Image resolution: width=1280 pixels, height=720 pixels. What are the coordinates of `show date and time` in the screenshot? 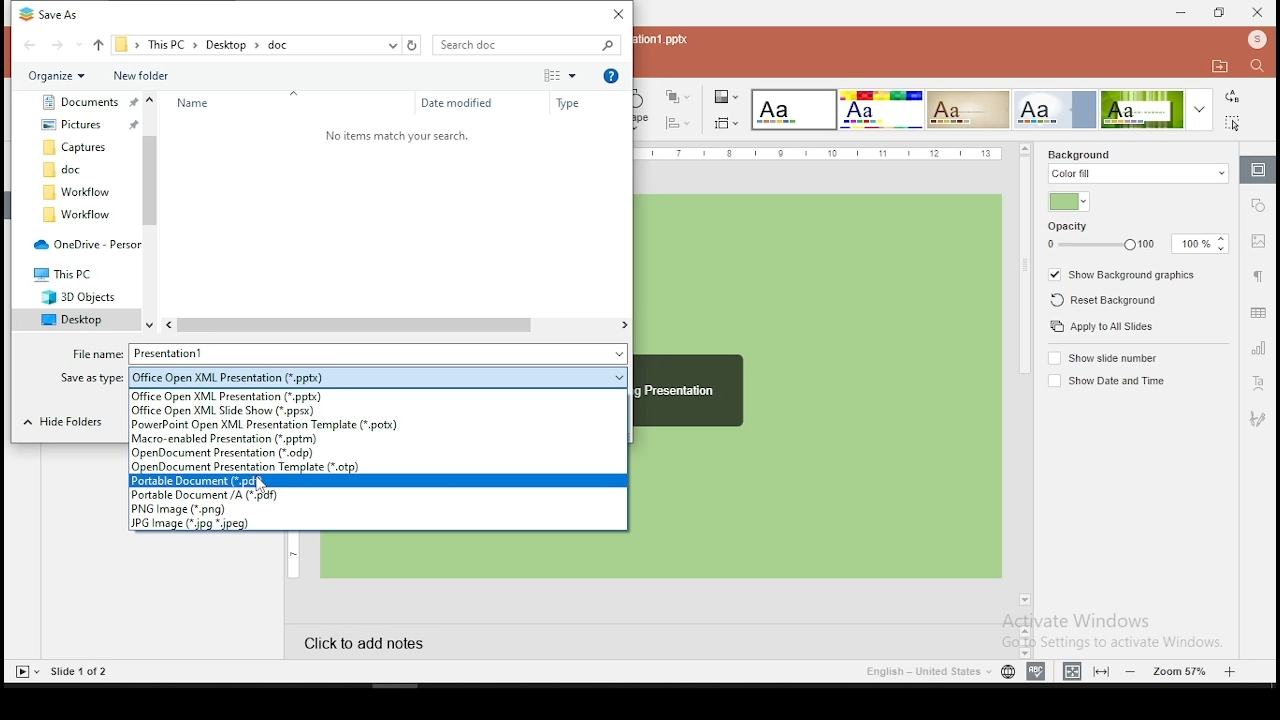 It's located at (1105, 380).